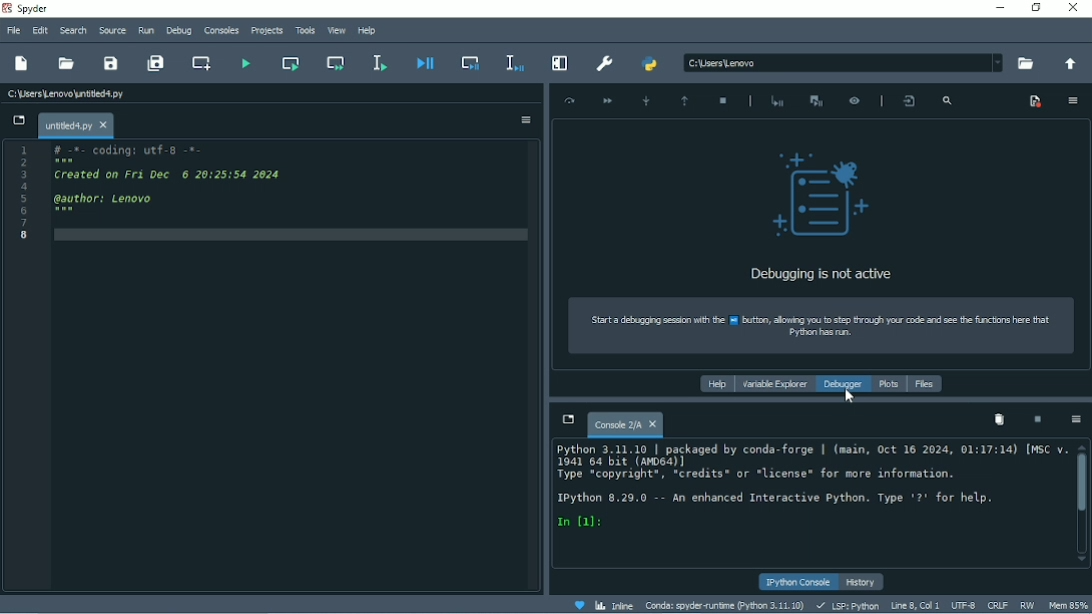 The height and width of the screenshot is (614, 1092). What do you see at coordinates (156, 64) in the screenshot?
I see `Save all files` at bounding box center [156, 64].